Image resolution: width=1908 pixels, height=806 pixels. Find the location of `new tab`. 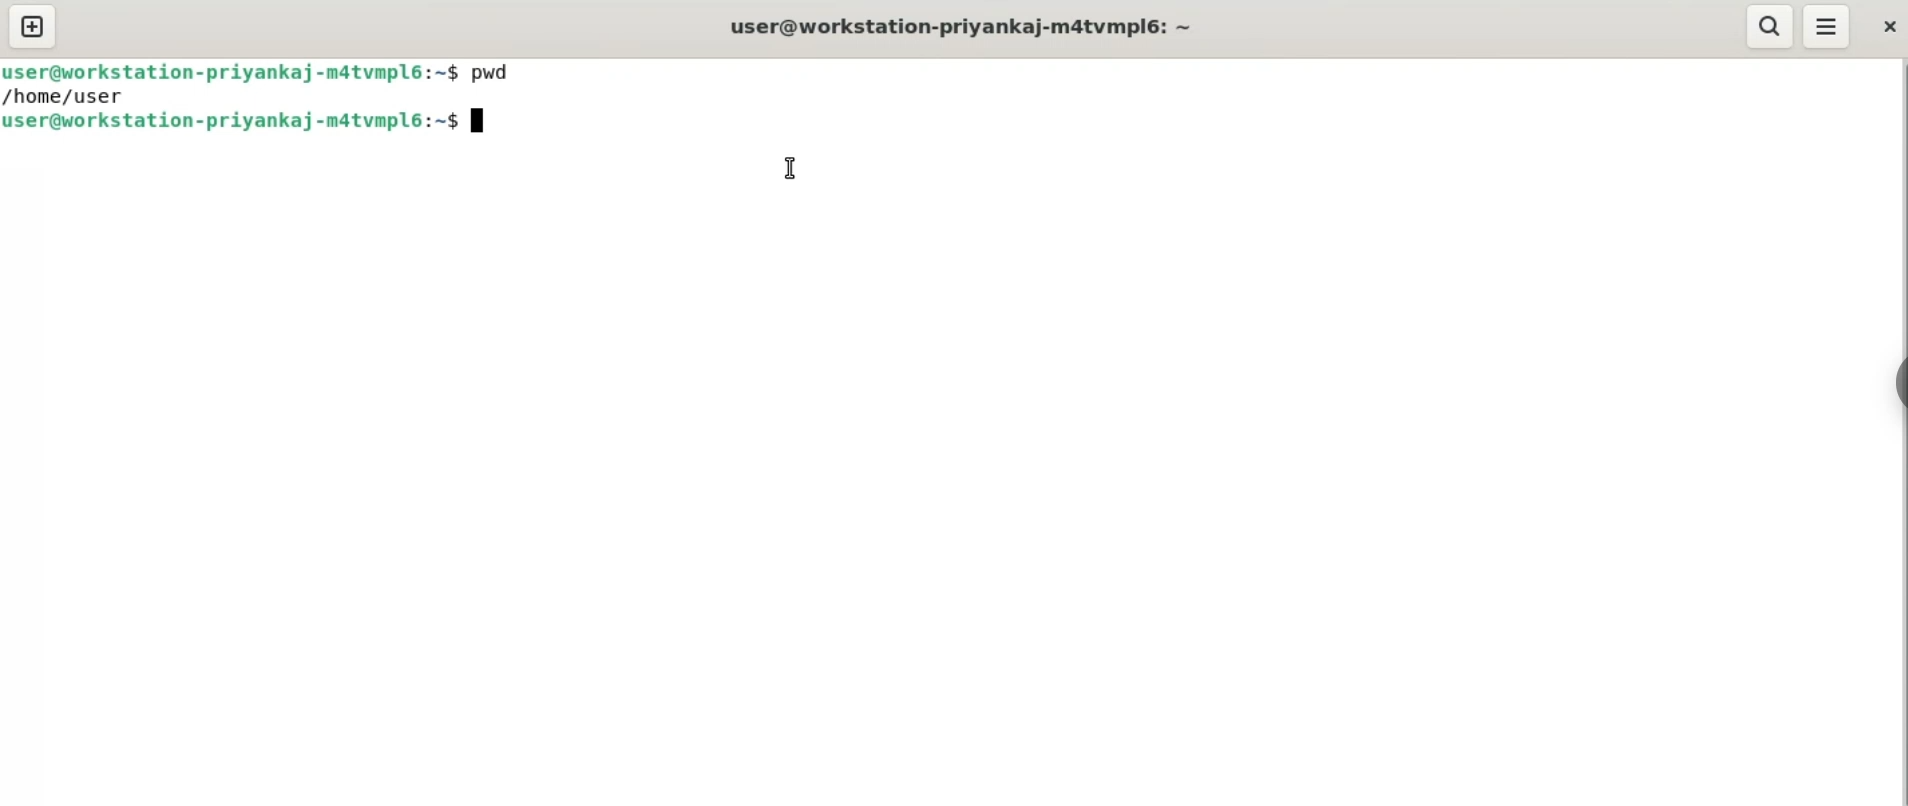

new tab is located at coordinates (38, 26).